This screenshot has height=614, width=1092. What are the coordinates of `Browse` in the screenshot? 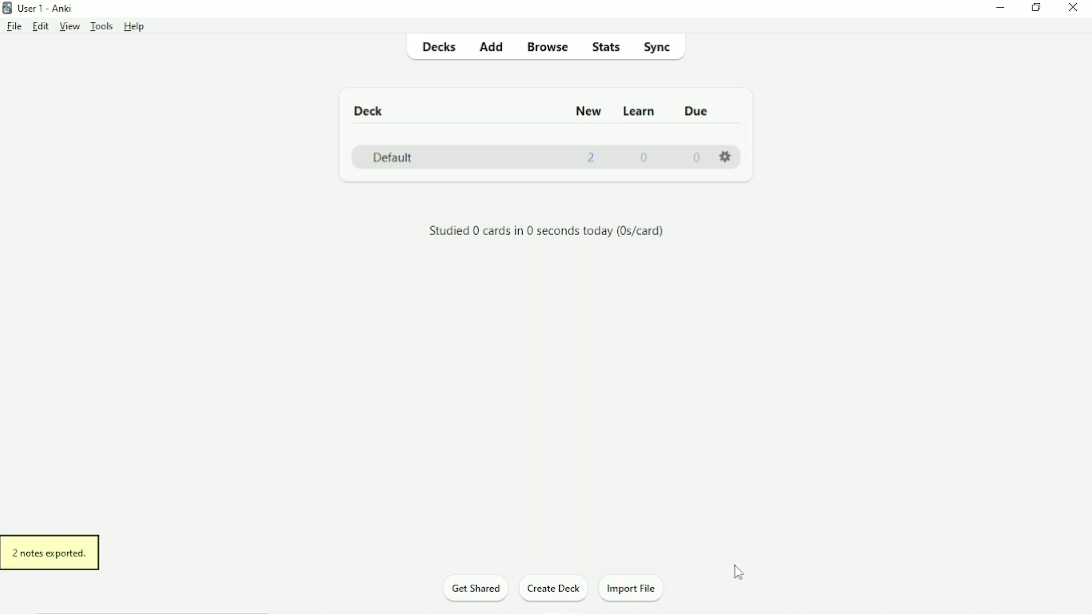 It's located at (544, 46).